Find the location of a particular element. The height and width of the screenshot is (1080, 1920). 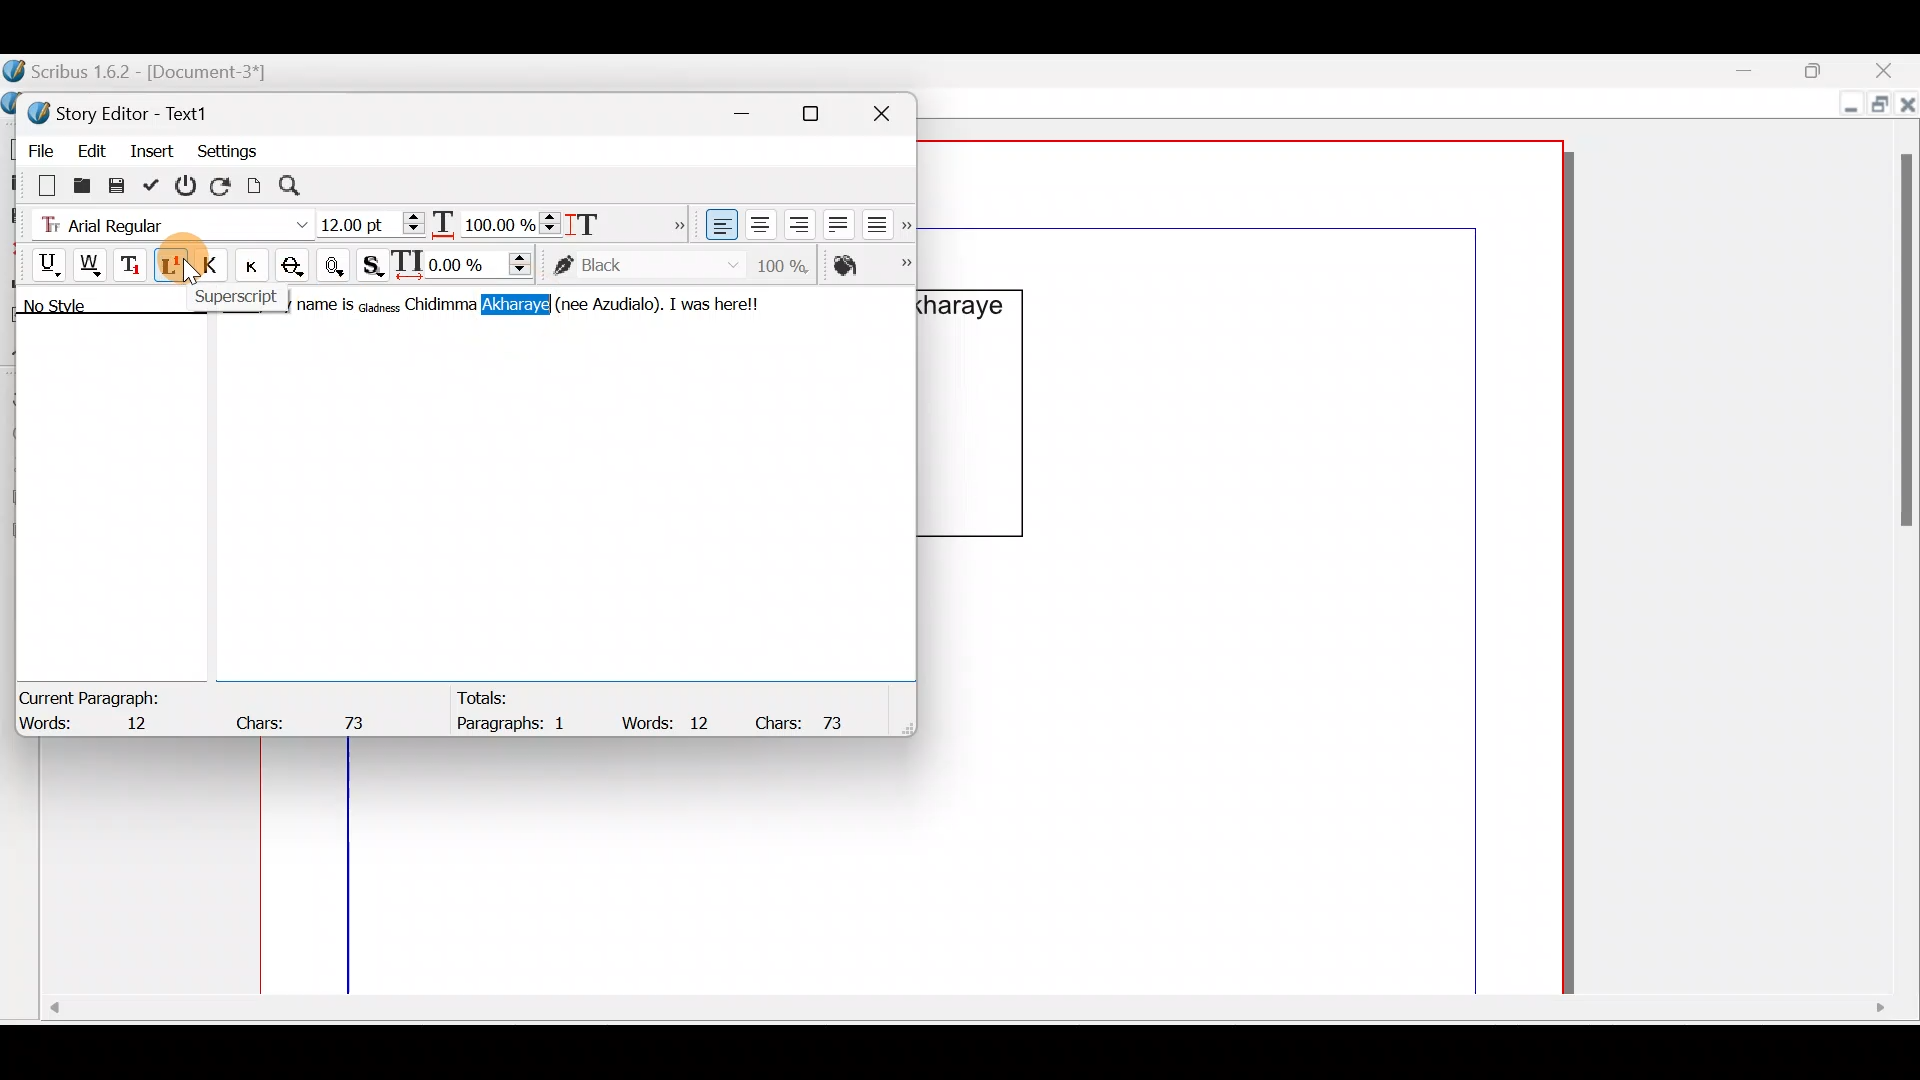

Azudialo). is located at coordinates (630, 303).